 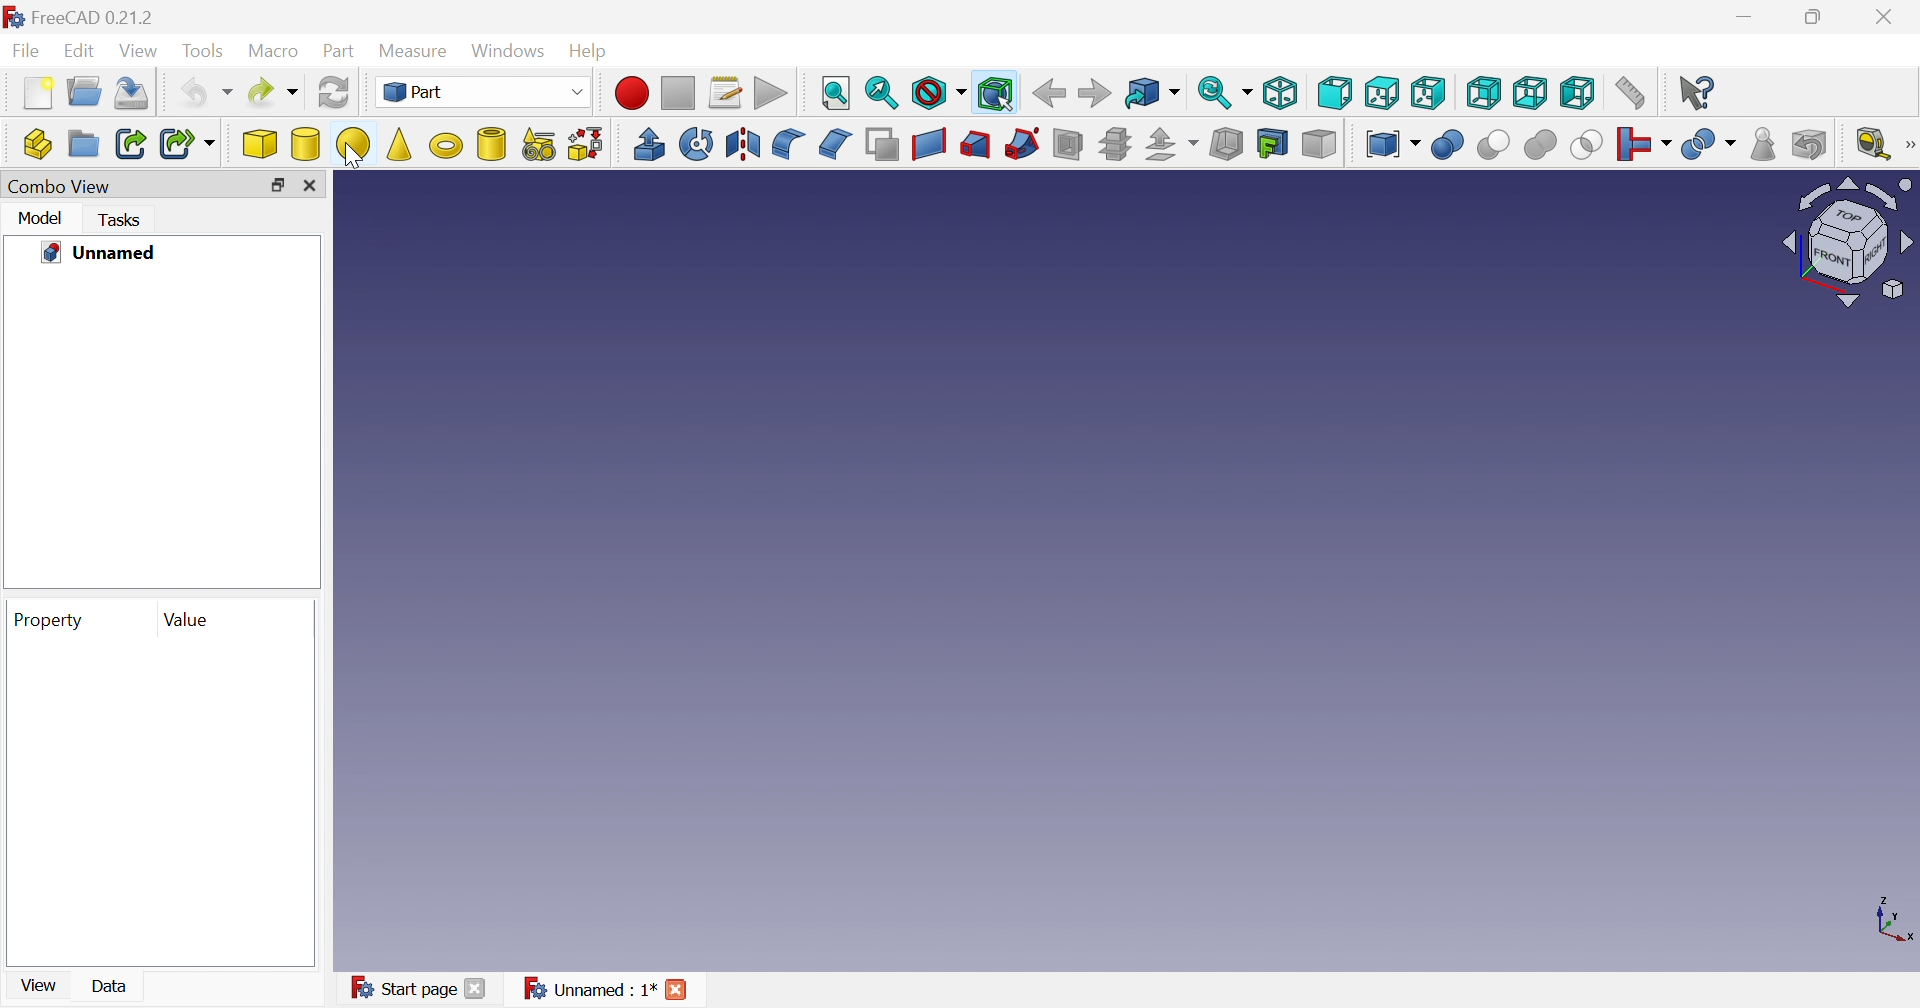 I want to click on preview, so click(x=158, y=426).